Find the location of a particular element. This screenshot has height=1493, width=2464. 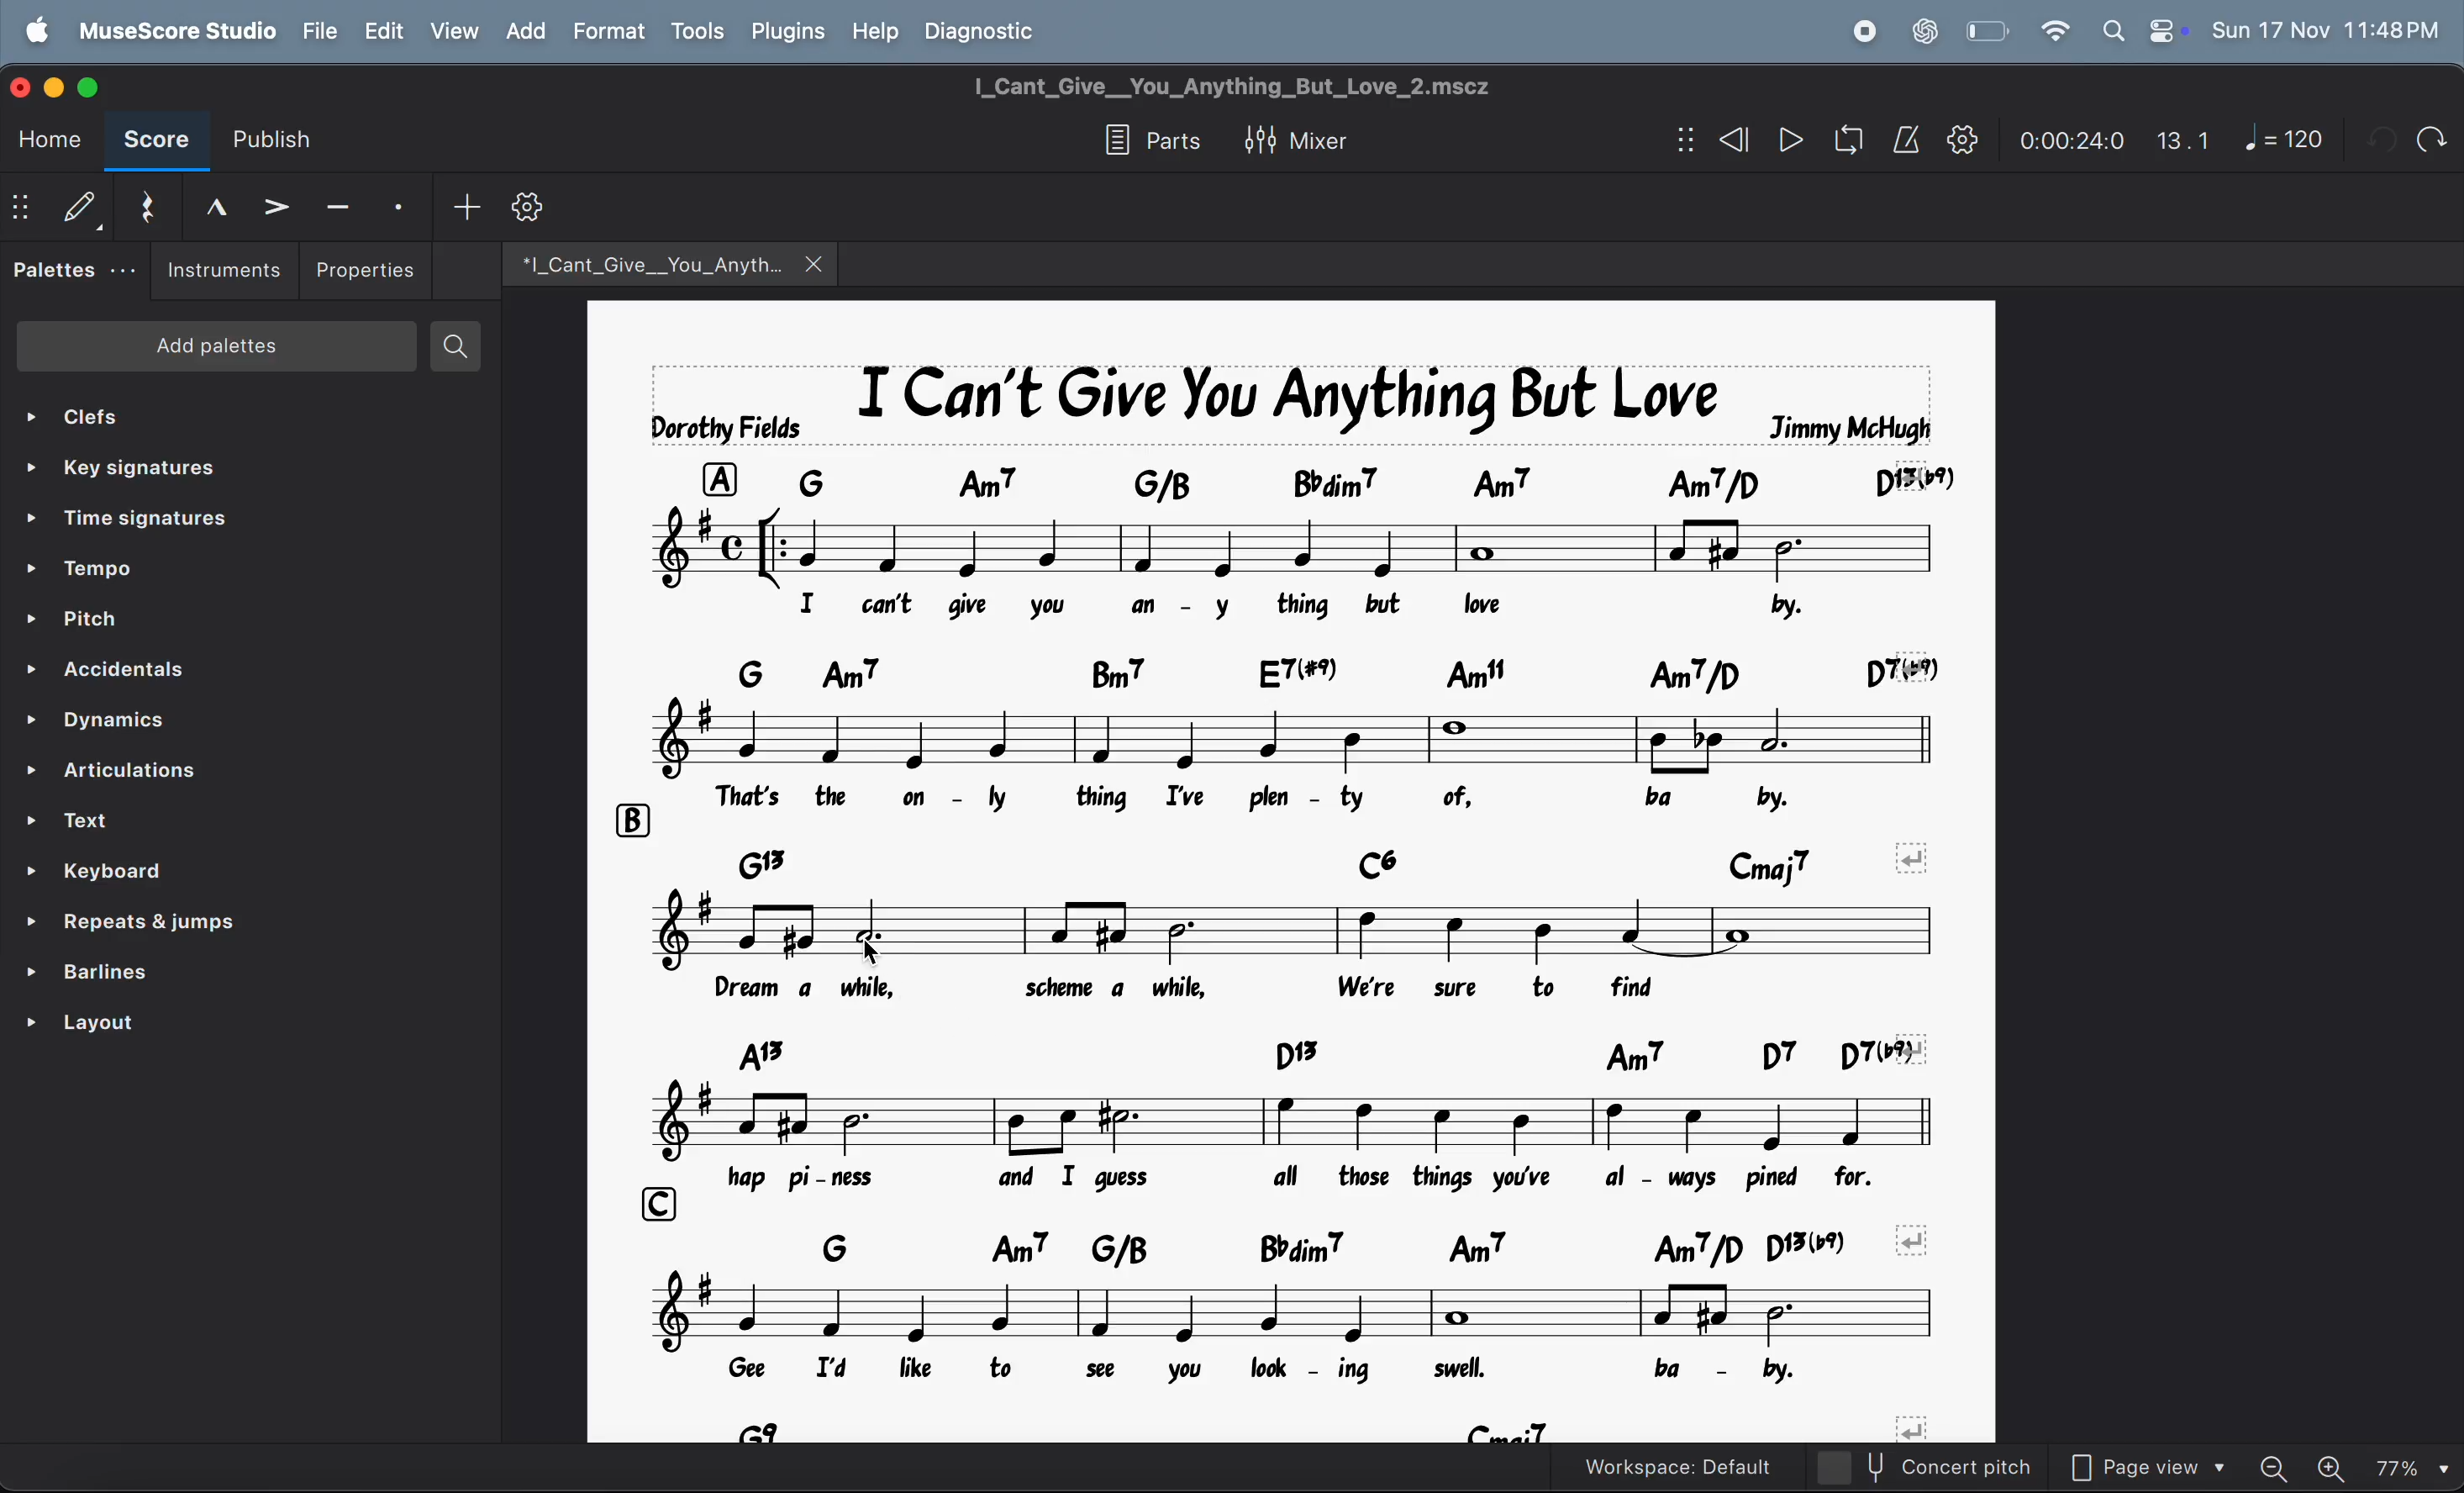

keyboard is located at coordinates (205, 871).